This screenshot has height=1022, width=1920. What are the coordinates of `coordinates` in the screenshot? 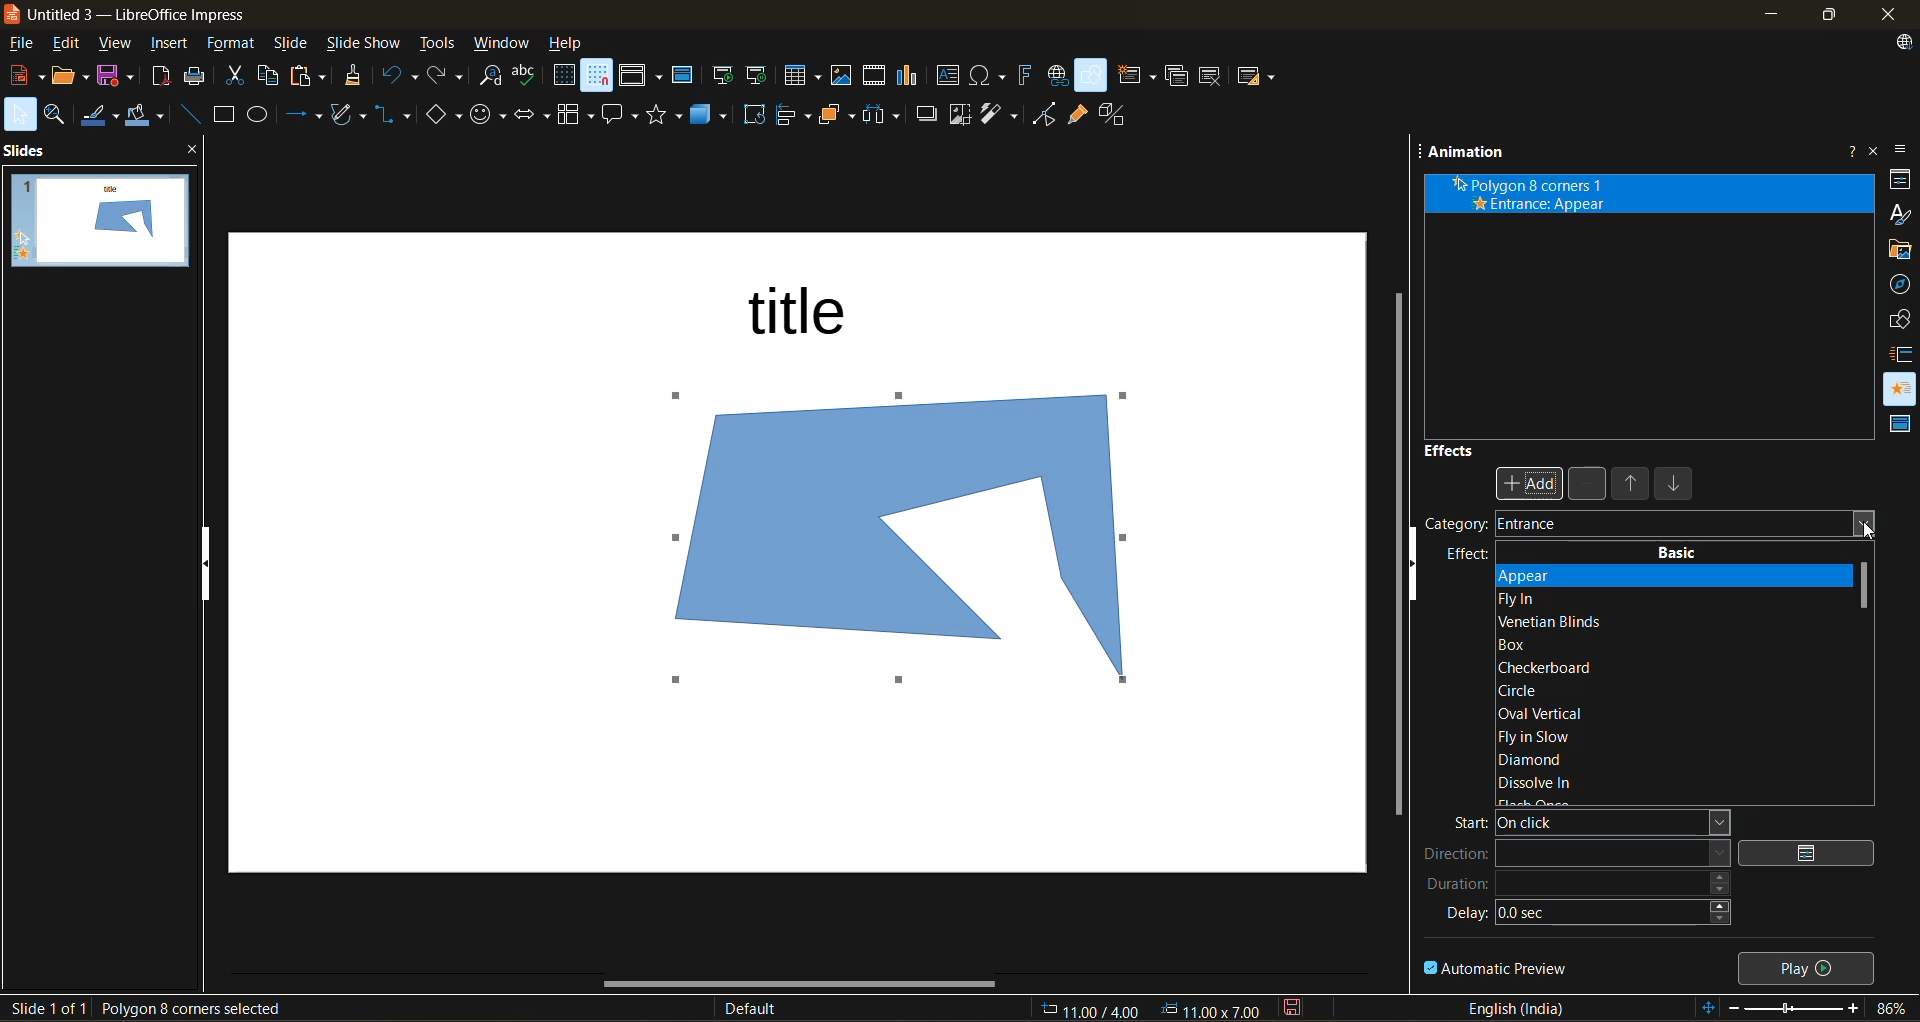 It's located at (1150, 1007).